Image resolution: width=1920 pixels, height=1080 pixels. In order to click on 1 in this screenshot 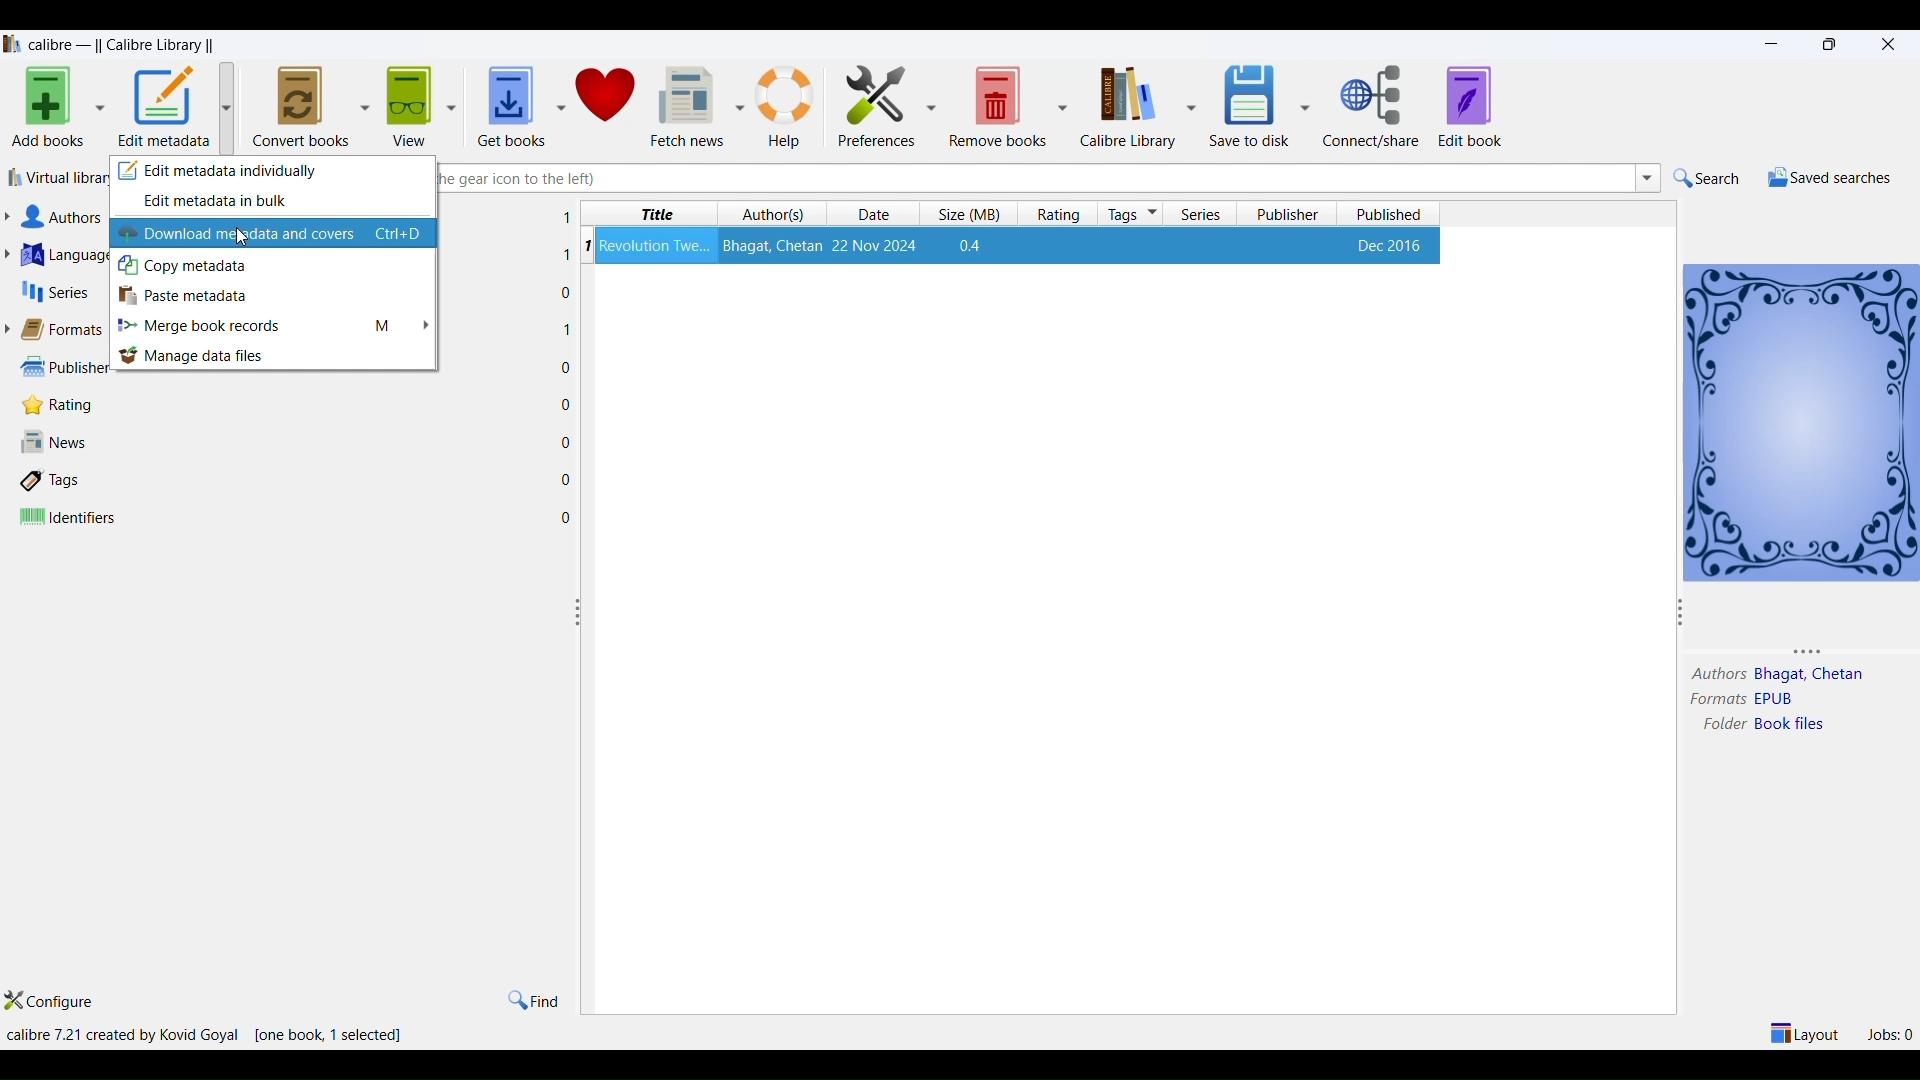, I will do `click(566, 217)`.